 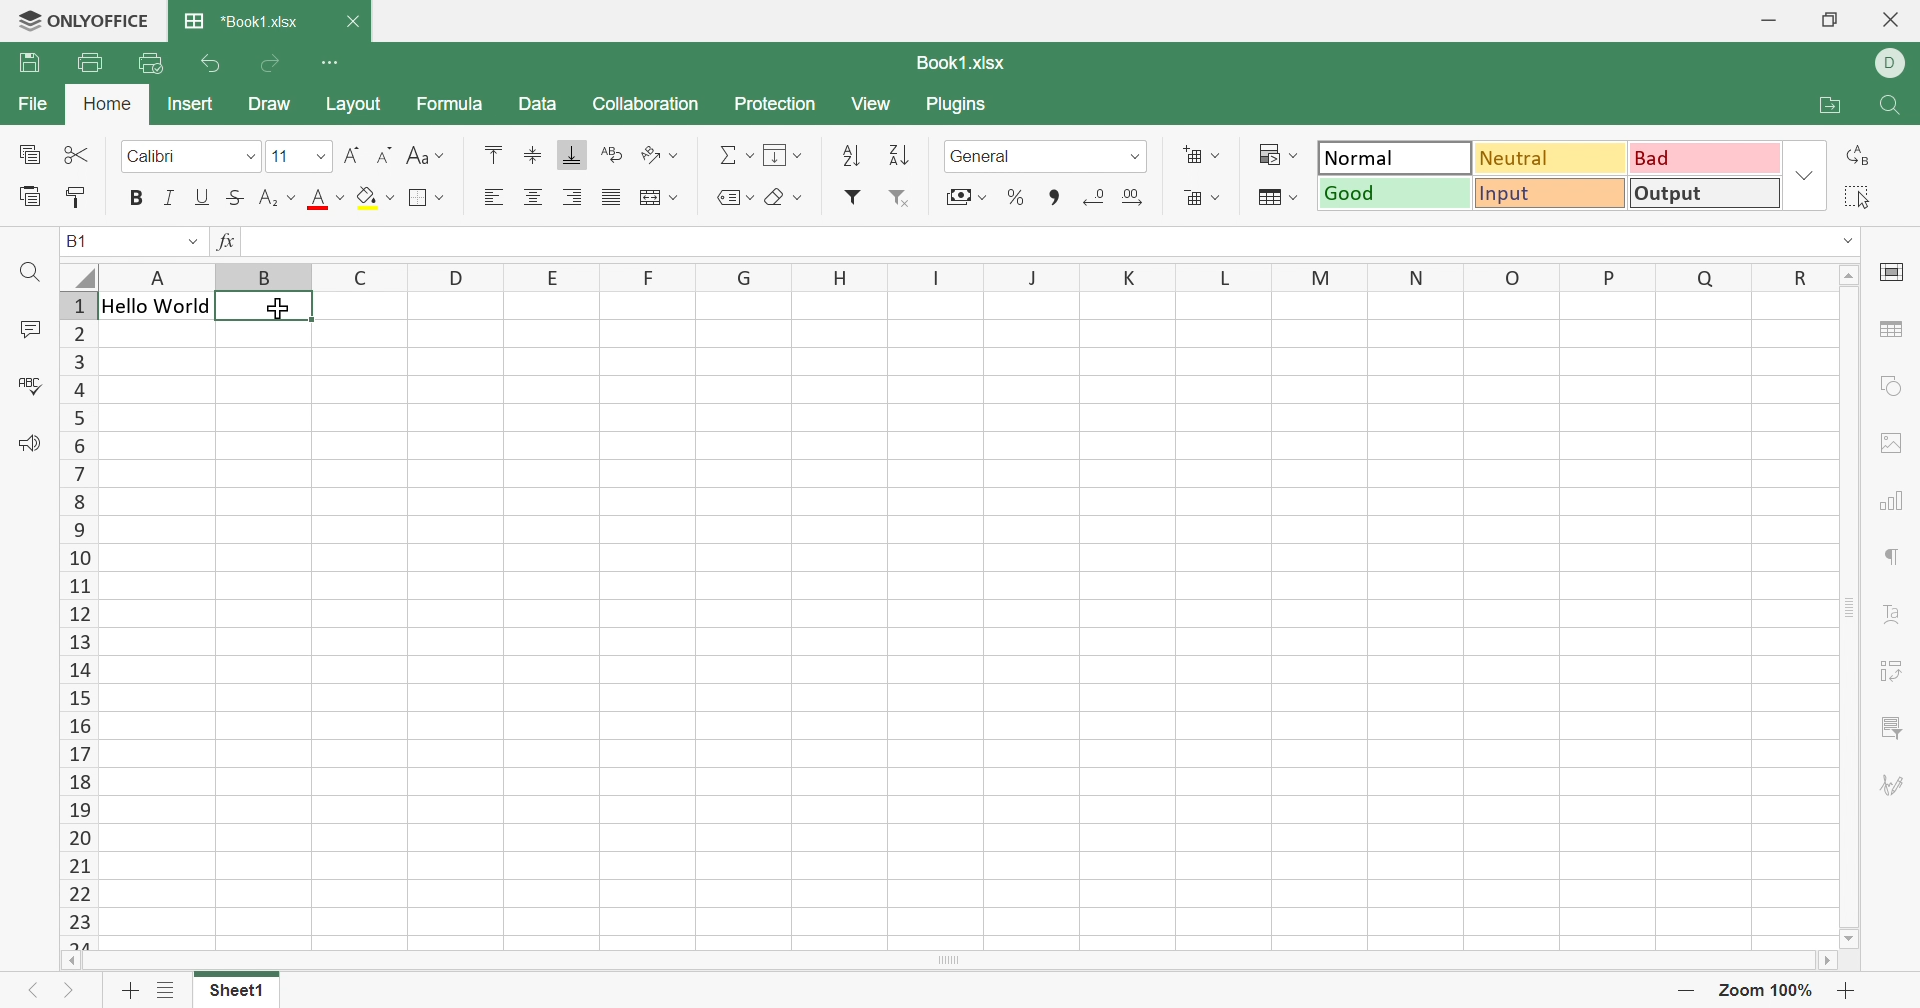 What do you see at coordinates (1017, 198) in the screenshot?
I see `Percent style` at bounding box center [1017, 198].